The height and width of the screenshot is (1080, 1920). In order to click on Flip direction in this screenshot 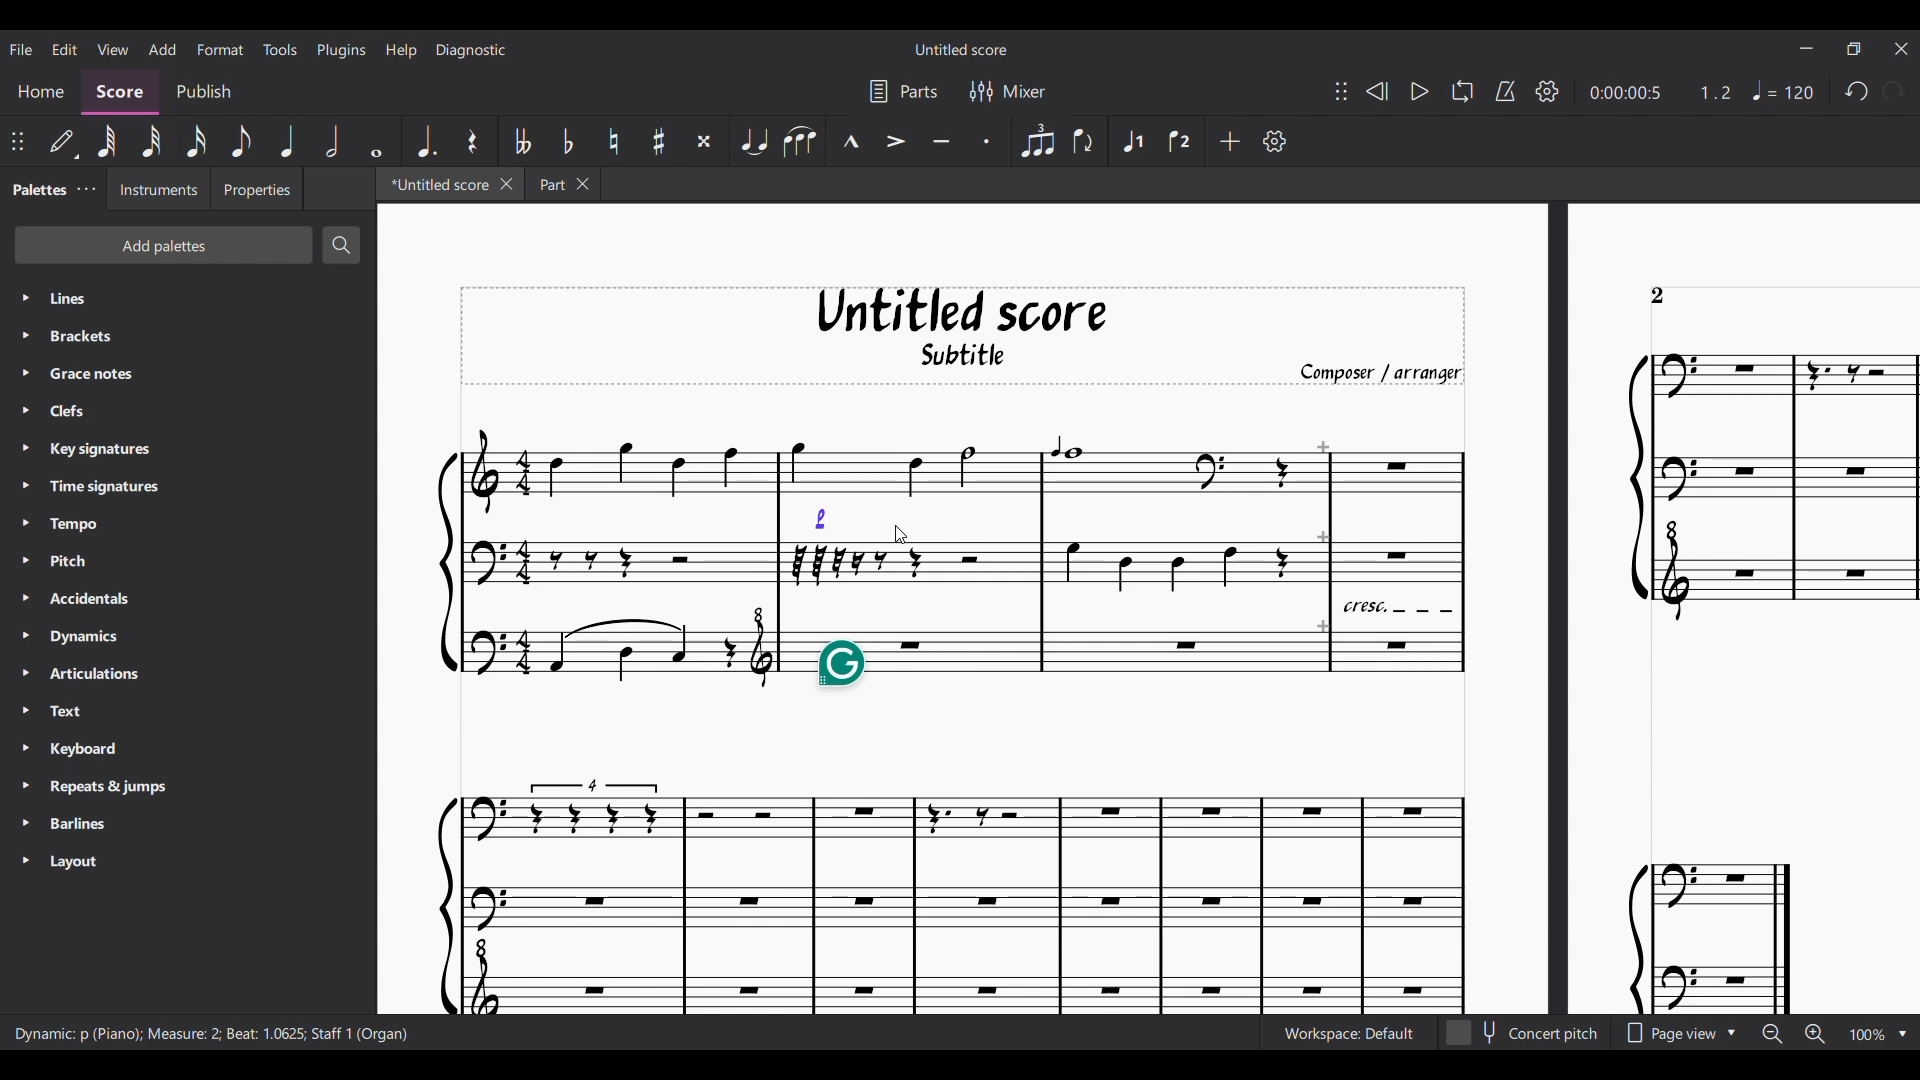, I will do `click(1087, 141)`.